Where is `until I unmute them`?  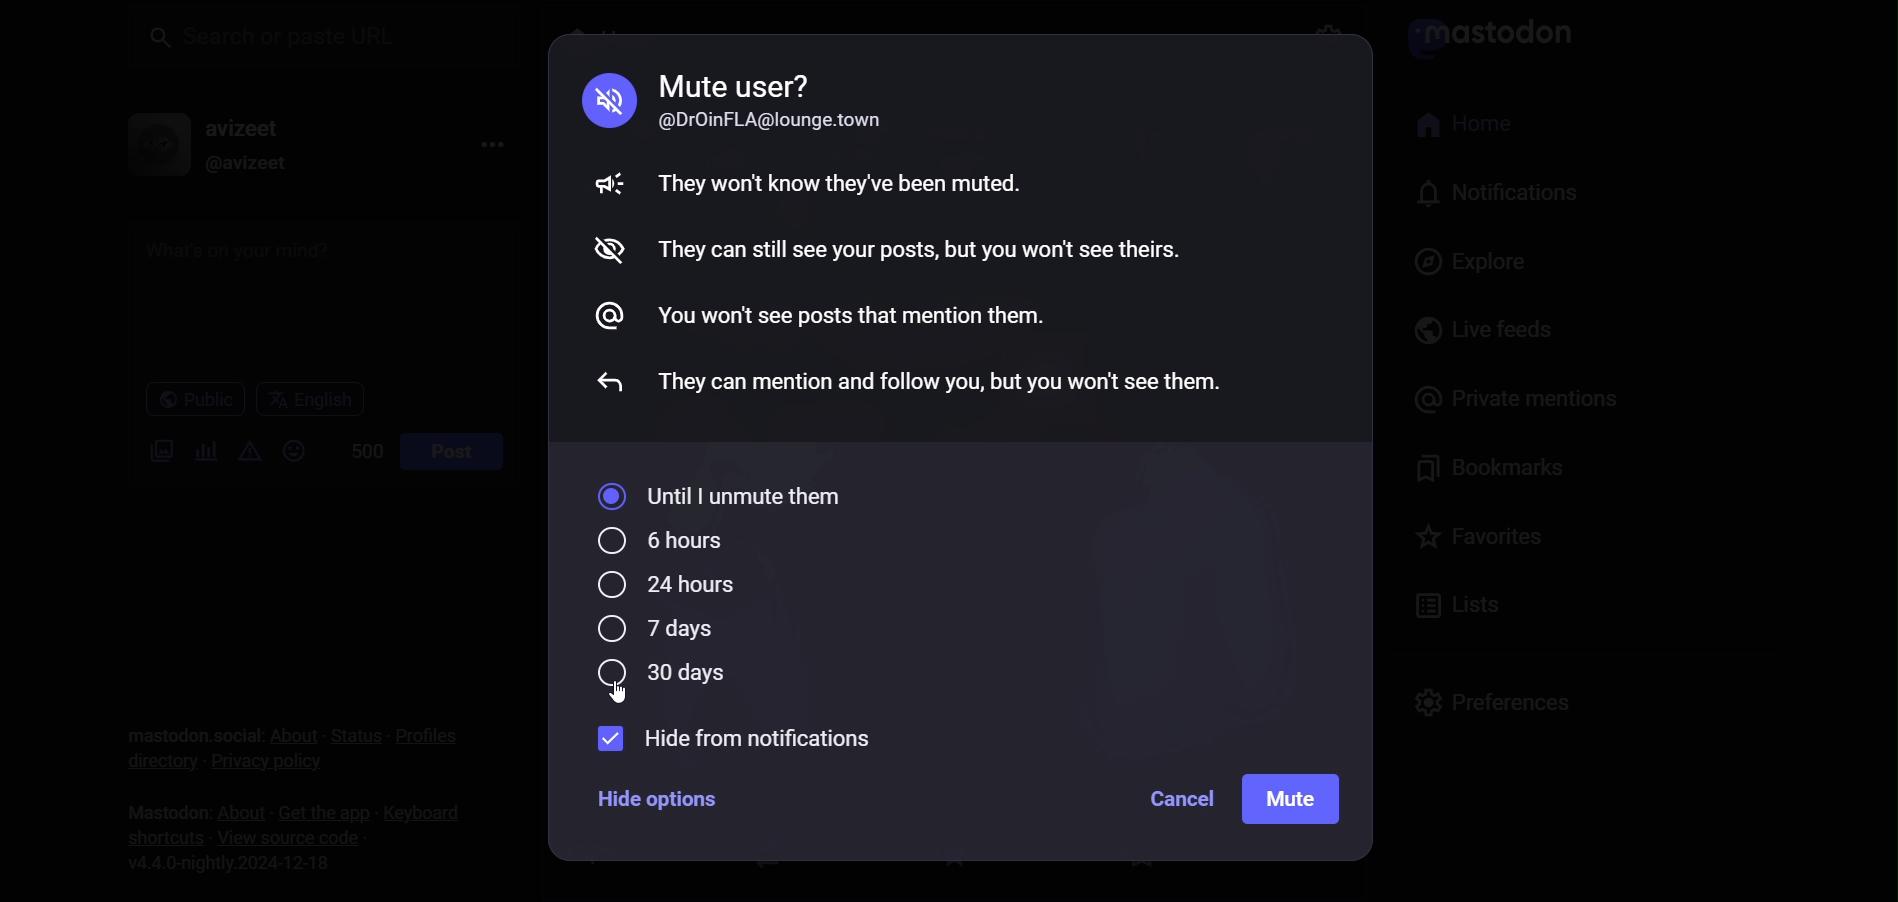 until I unmute them is located at coordinates (714, 499).